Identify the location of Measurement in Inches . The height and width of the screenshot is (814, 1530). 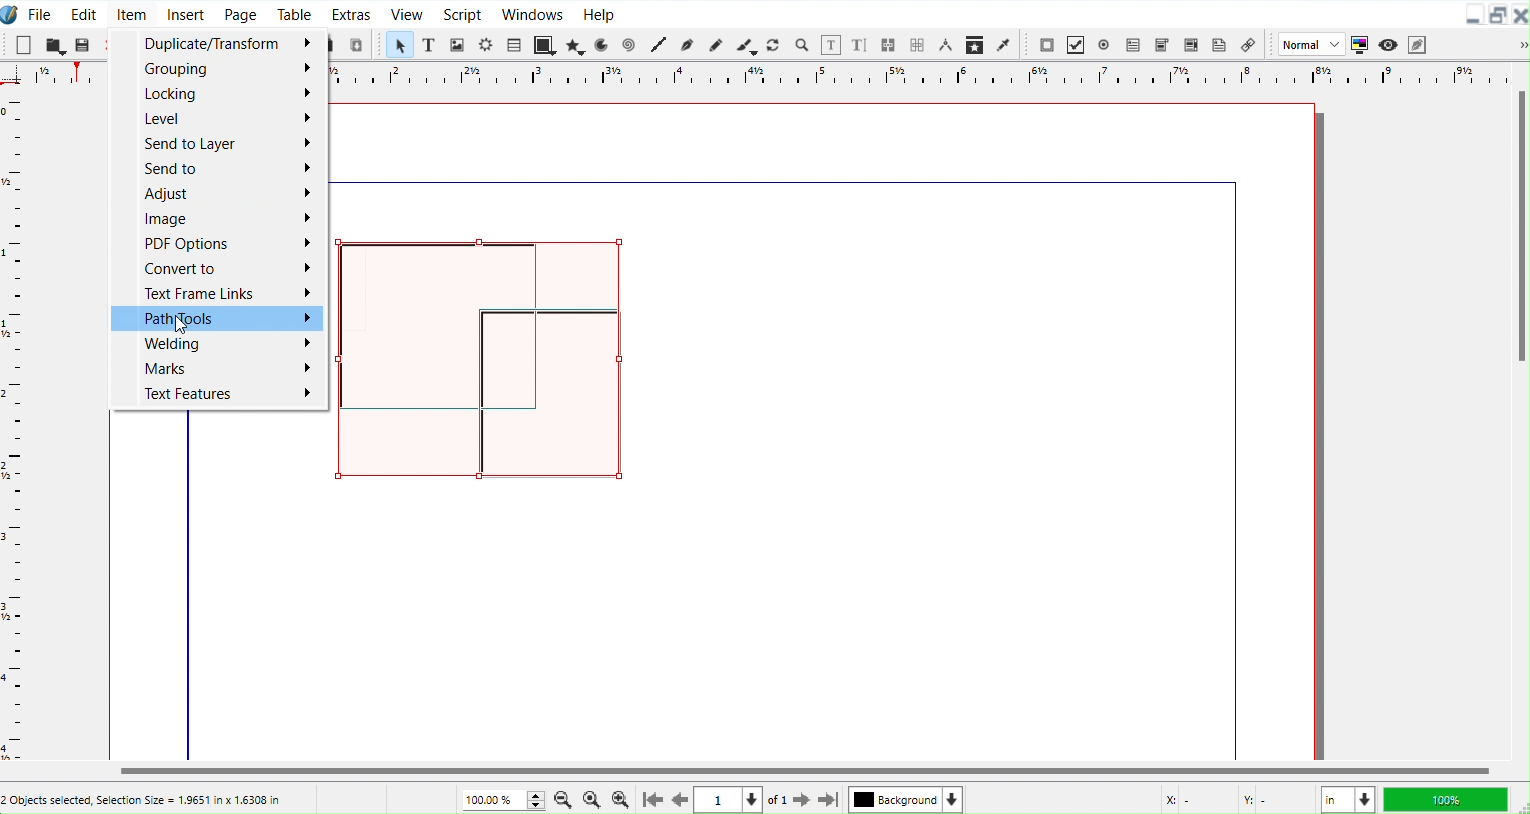
(1348, 799).